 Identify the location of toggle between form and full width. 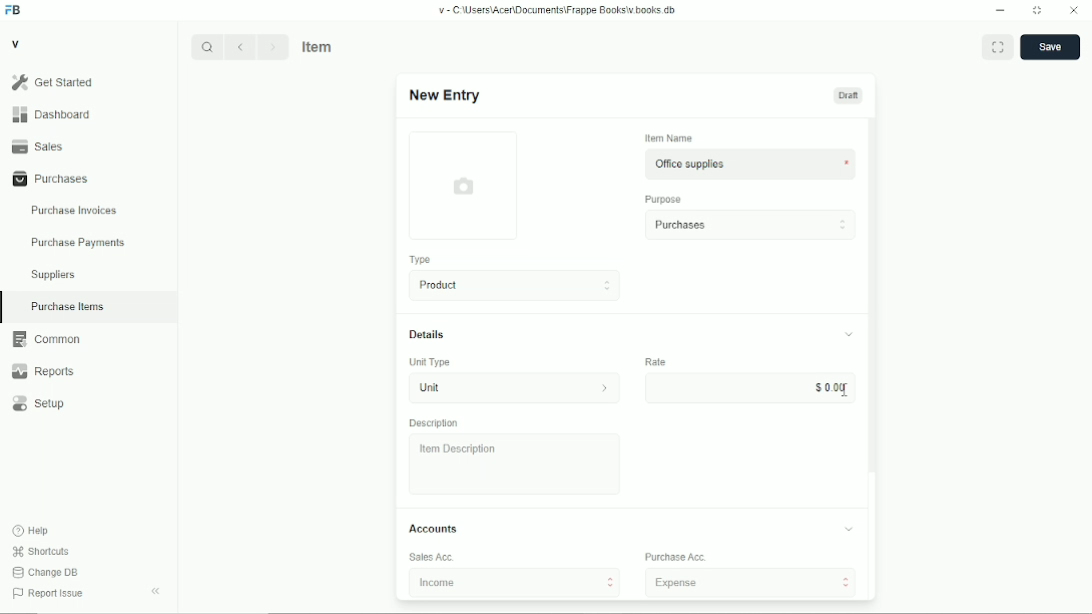
(998, 46).